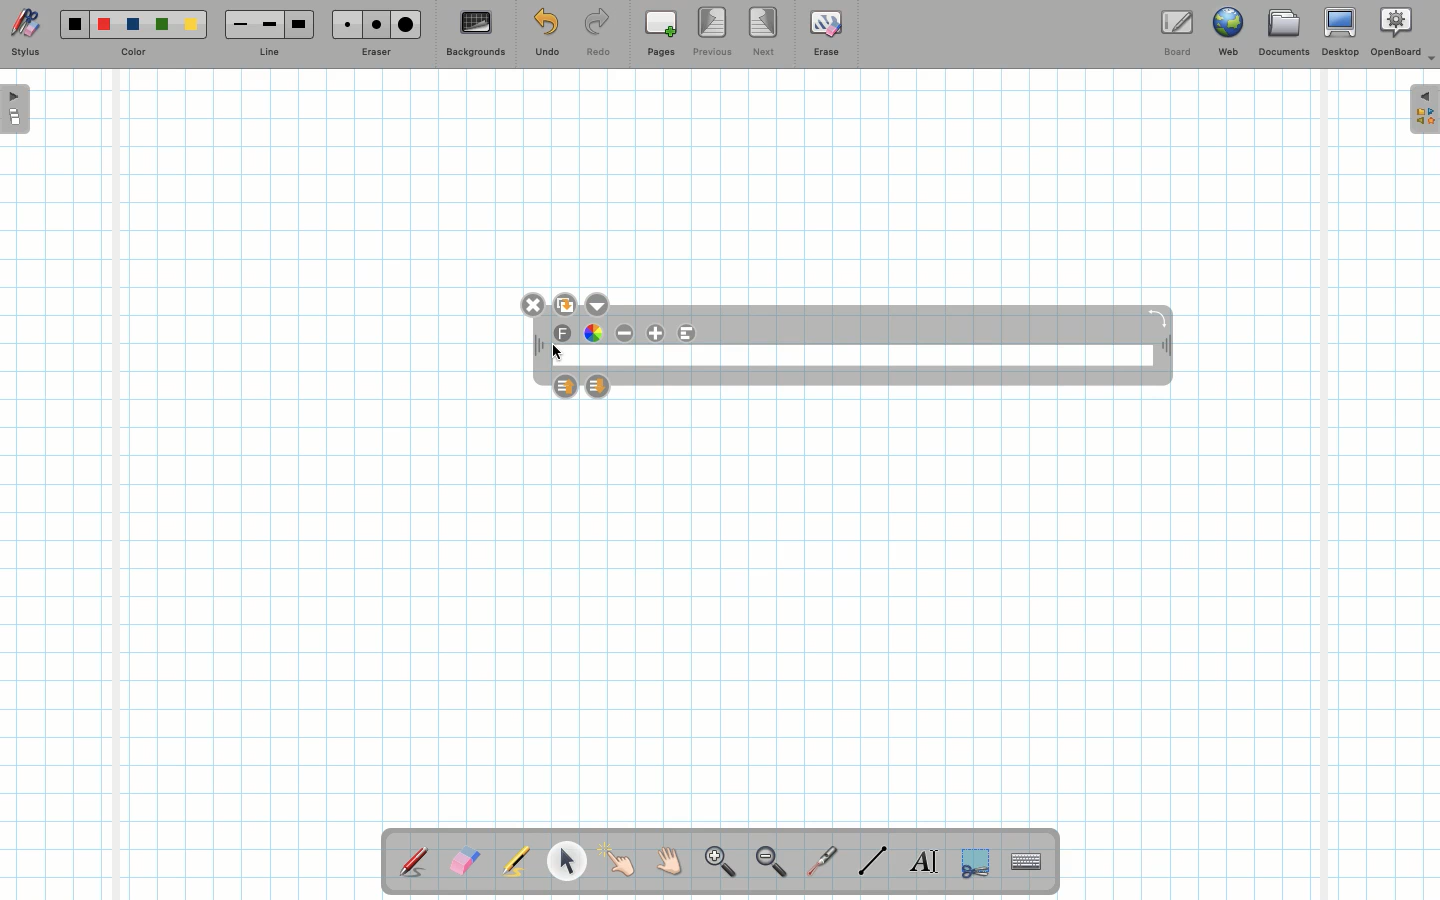 Image resolution: width=1440 pixels, height=900 pixels. Describe the element at coordinates (1343, 32) in the screenshot. I see `Desktop` at that location.